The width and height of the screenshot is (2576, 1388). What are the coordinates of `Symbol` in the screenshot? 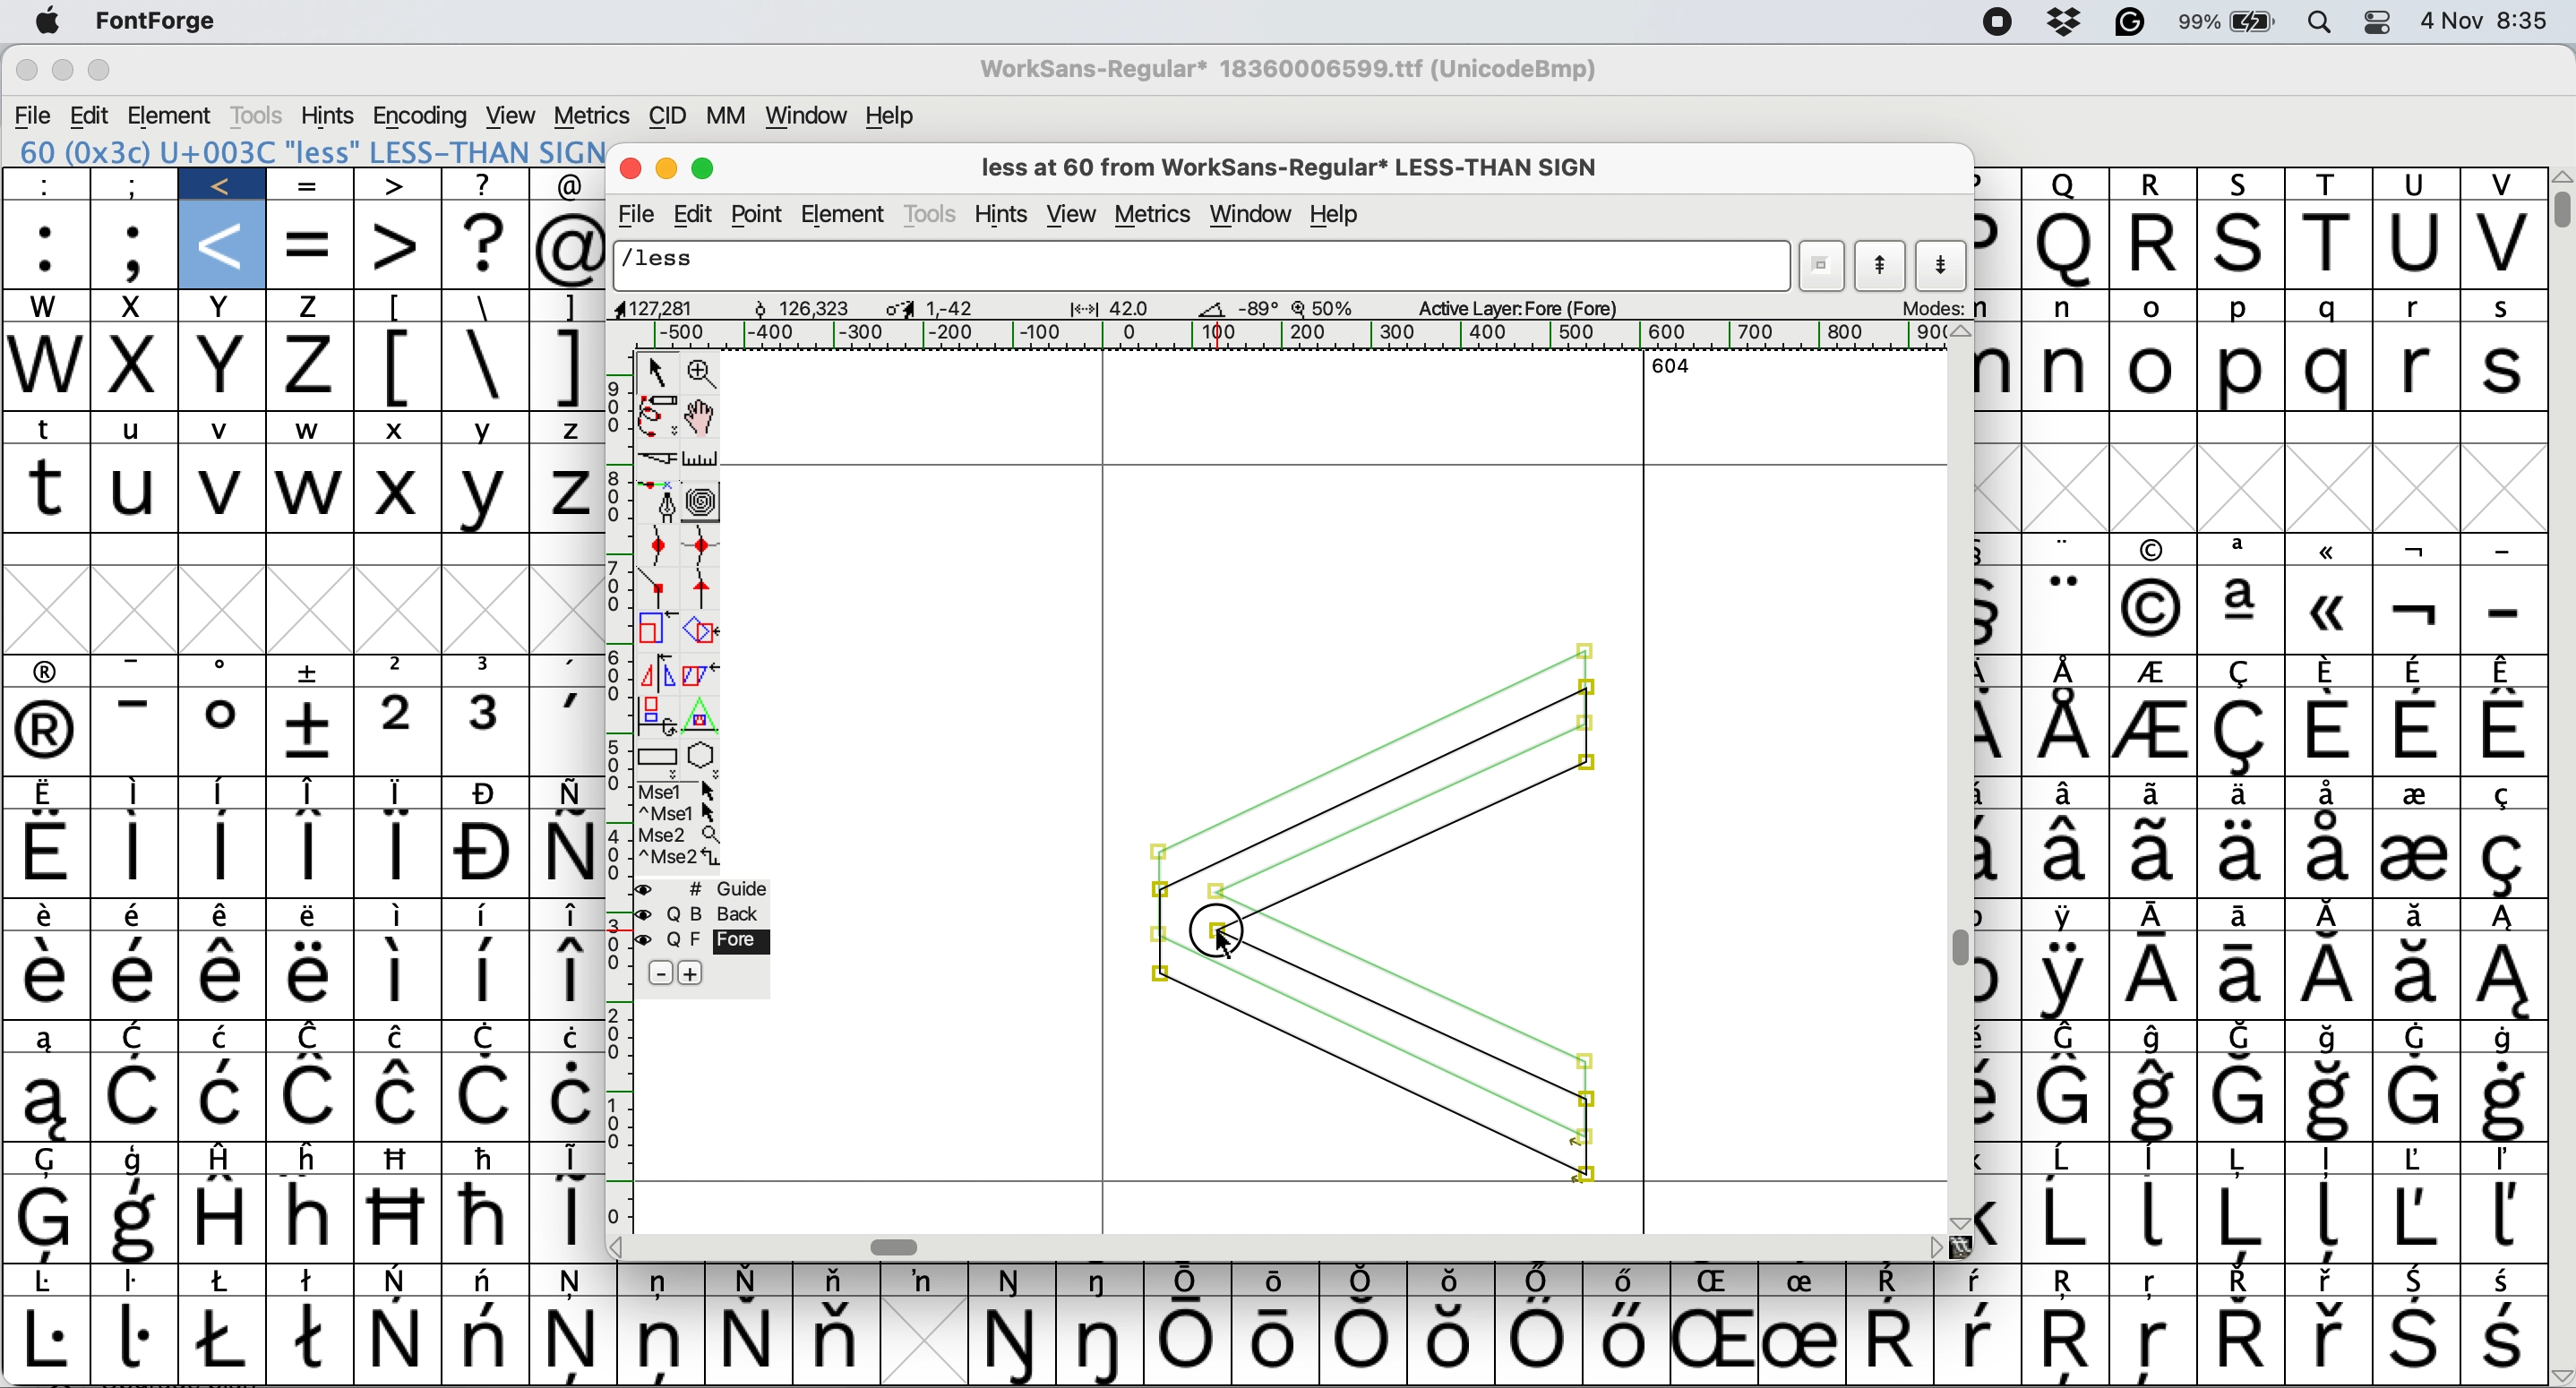 It's located at (2068, 1343).